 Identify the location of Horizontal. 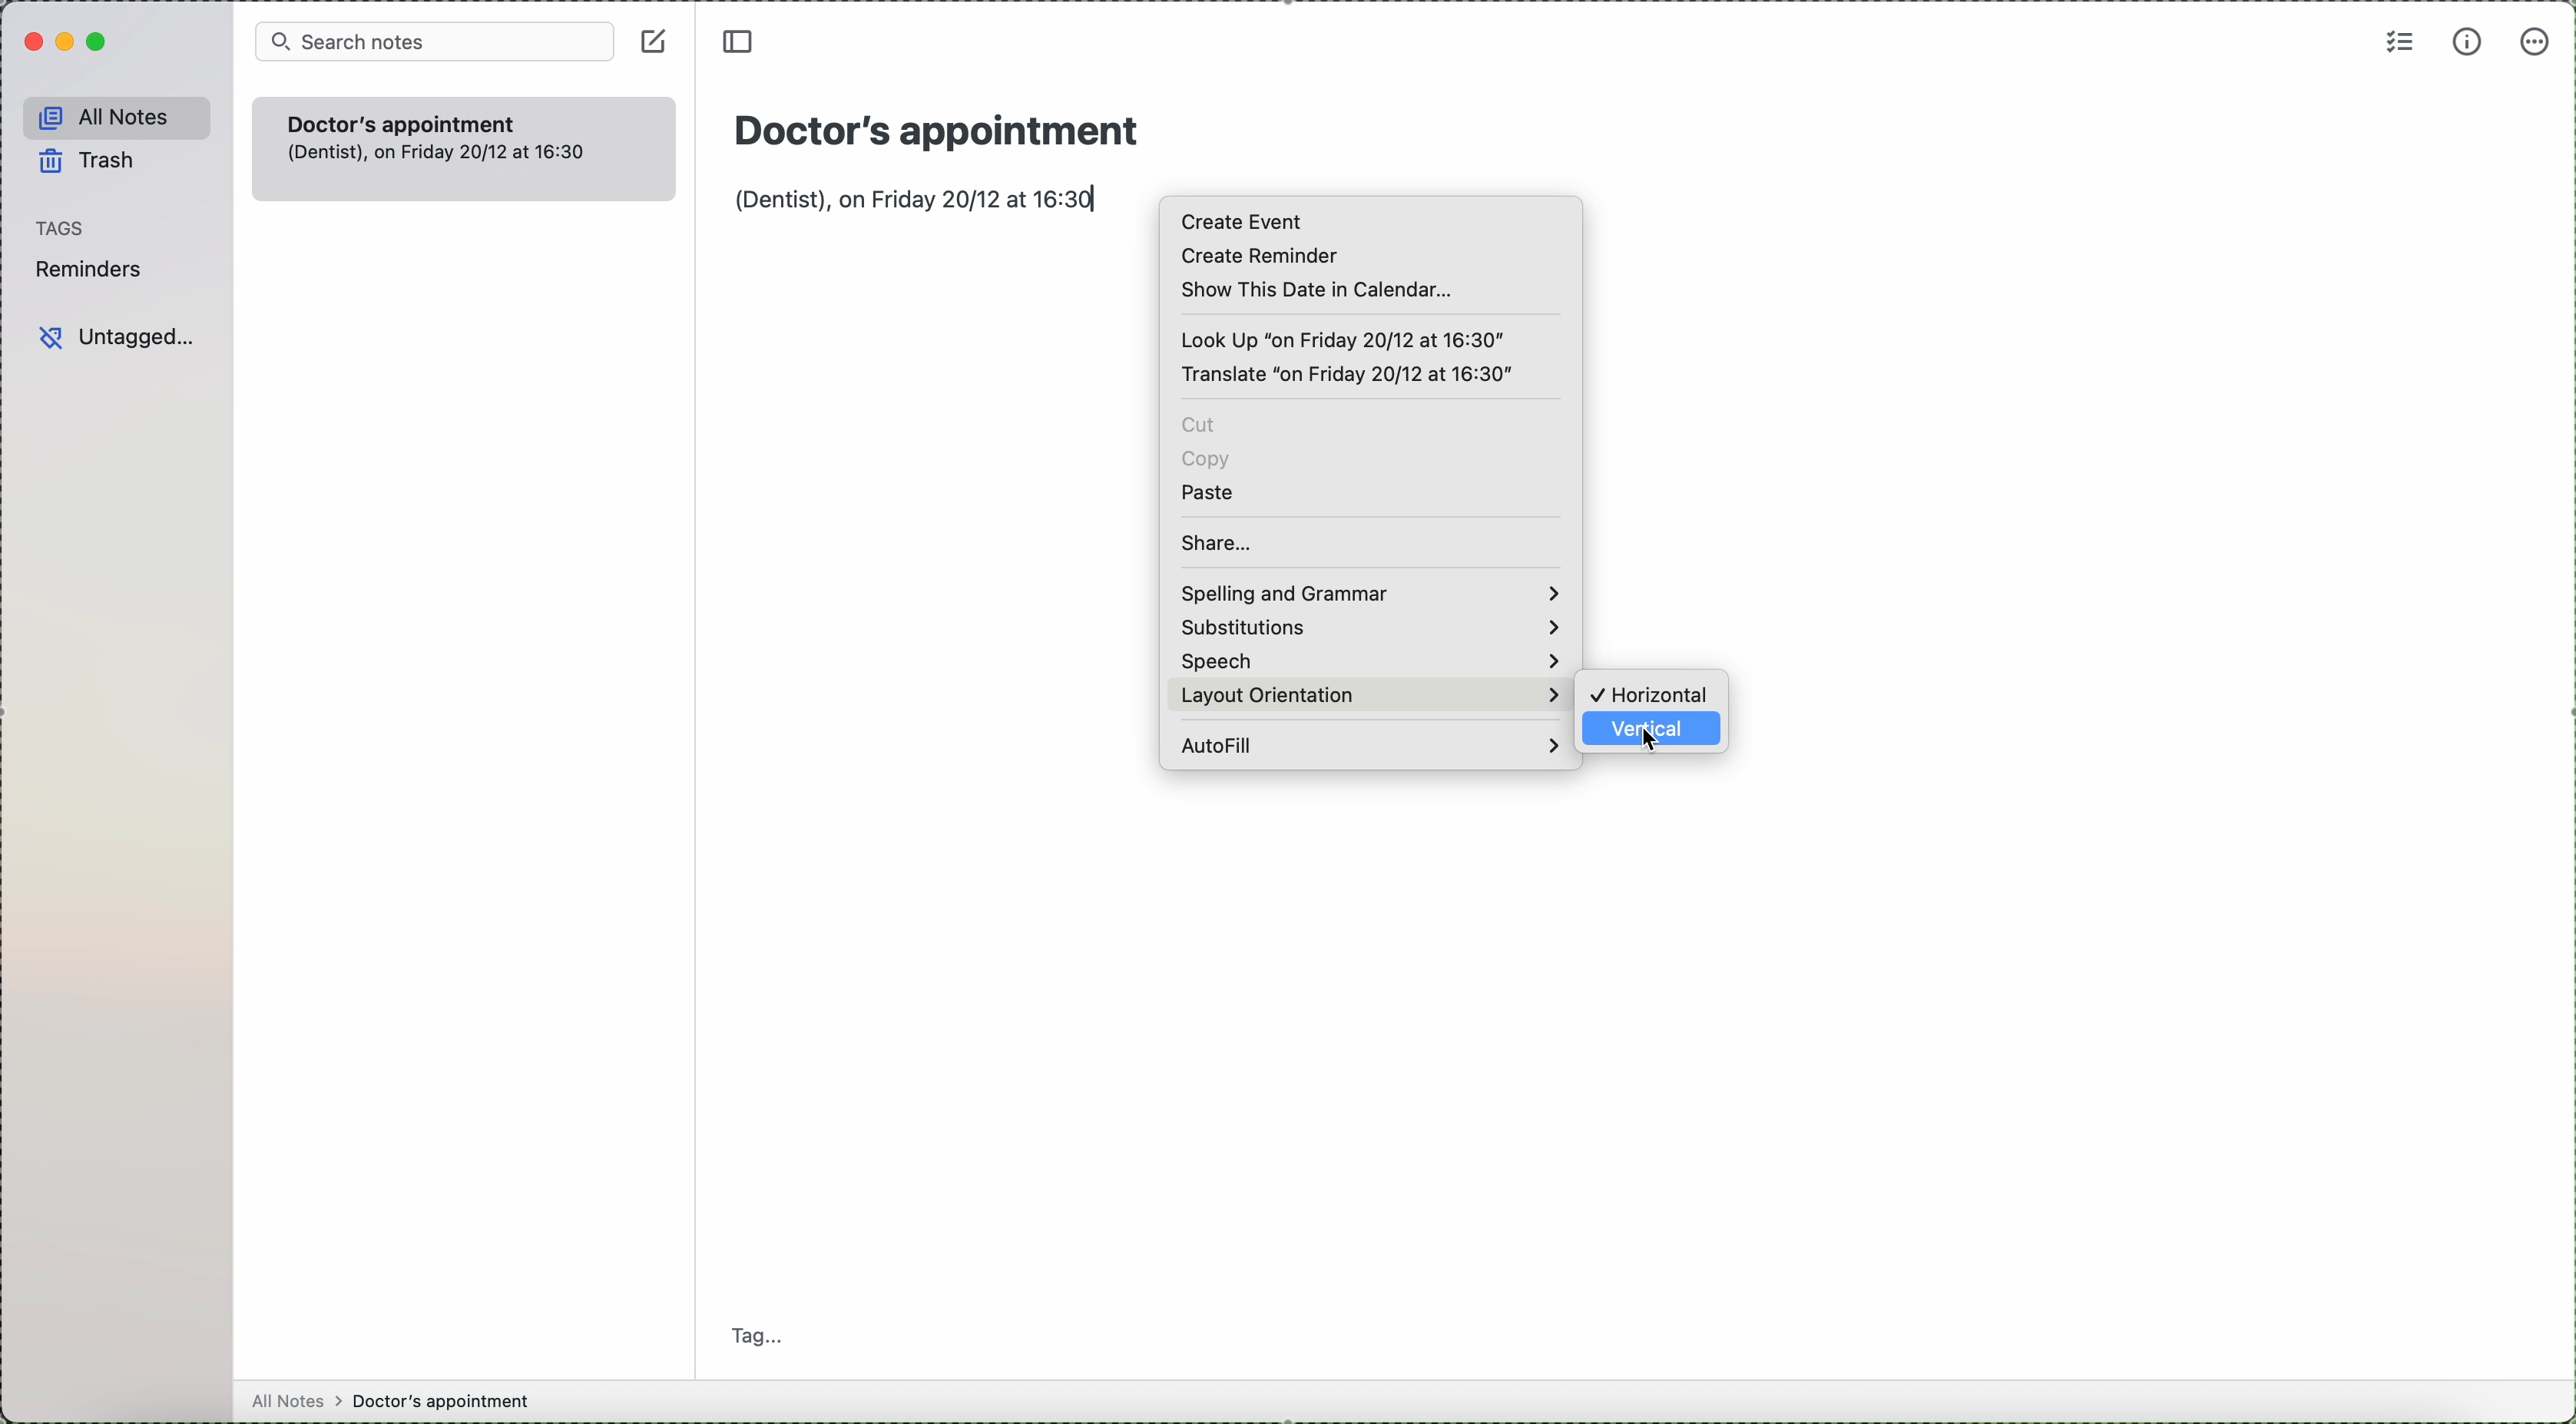
(1653, 691).